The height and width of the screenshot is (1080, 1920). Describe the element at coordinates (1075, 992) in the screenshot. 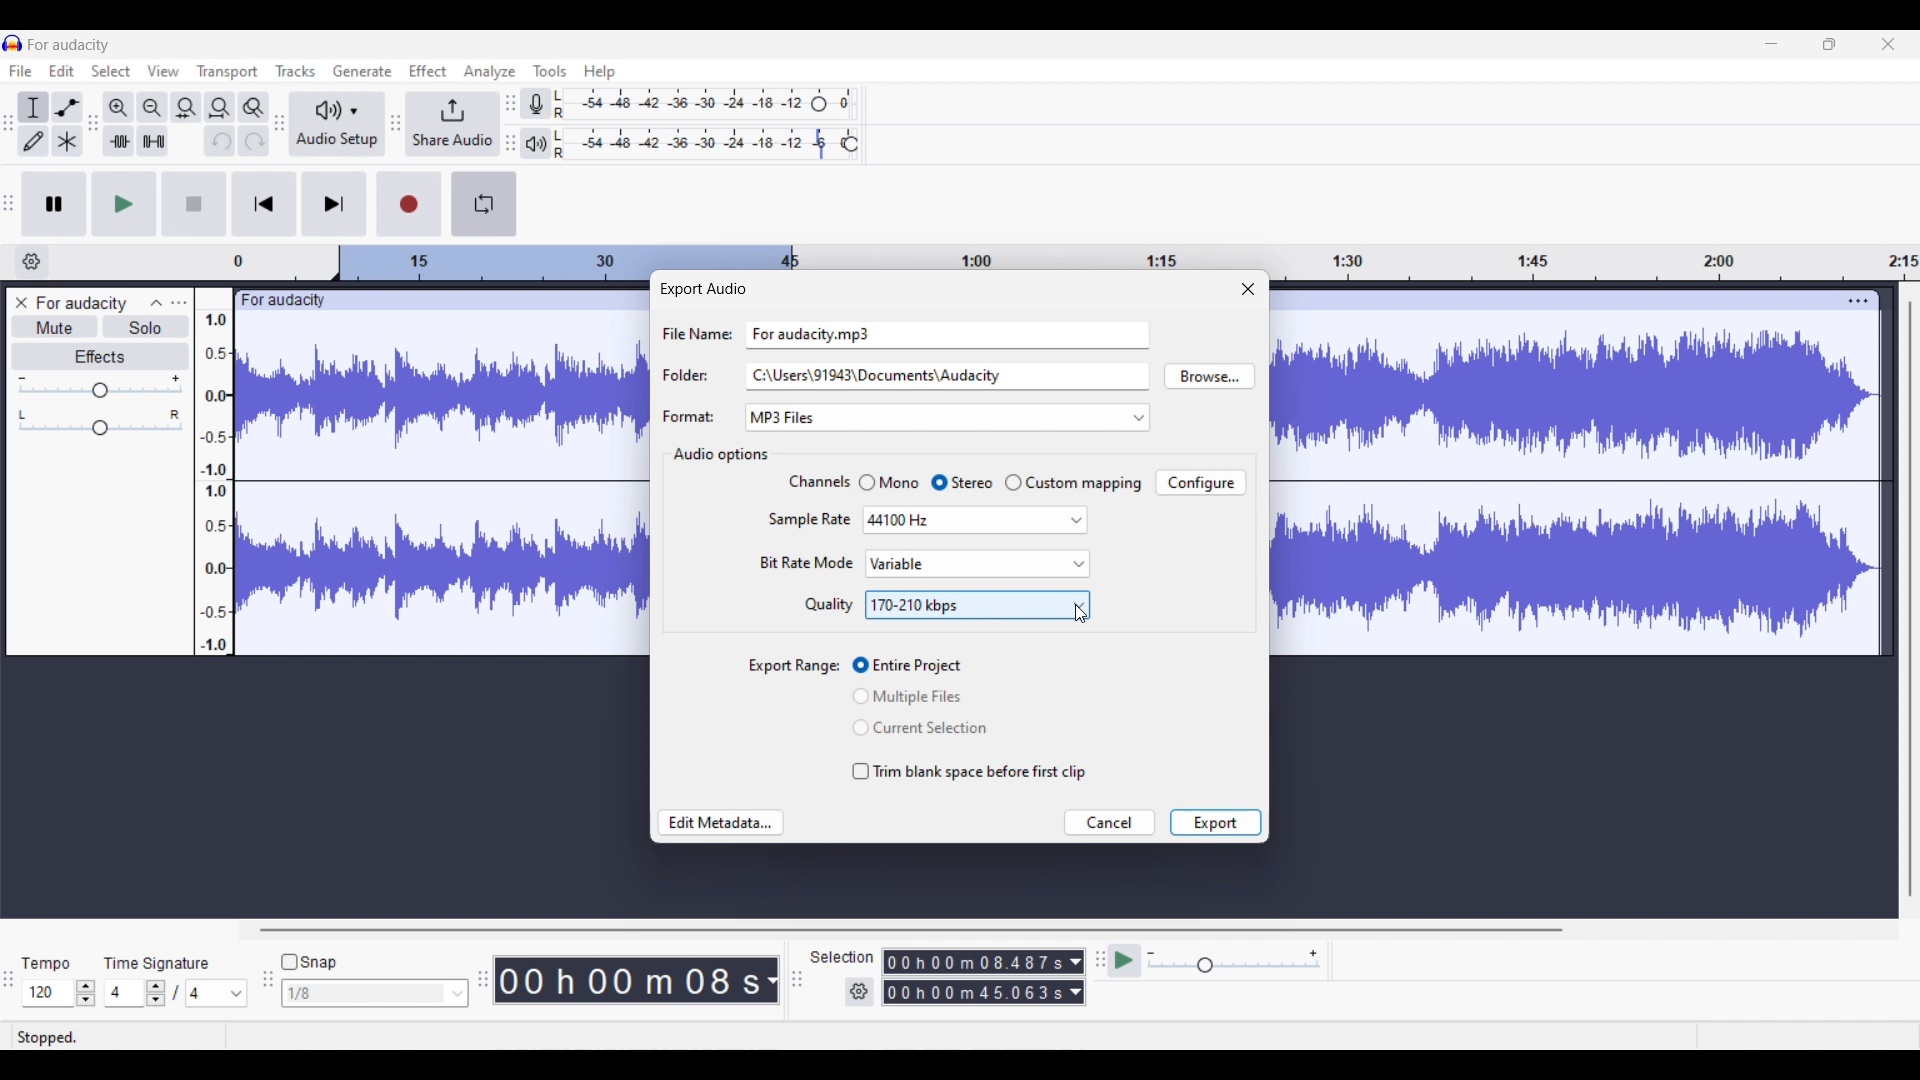

I see `Duration measurement` at that location.